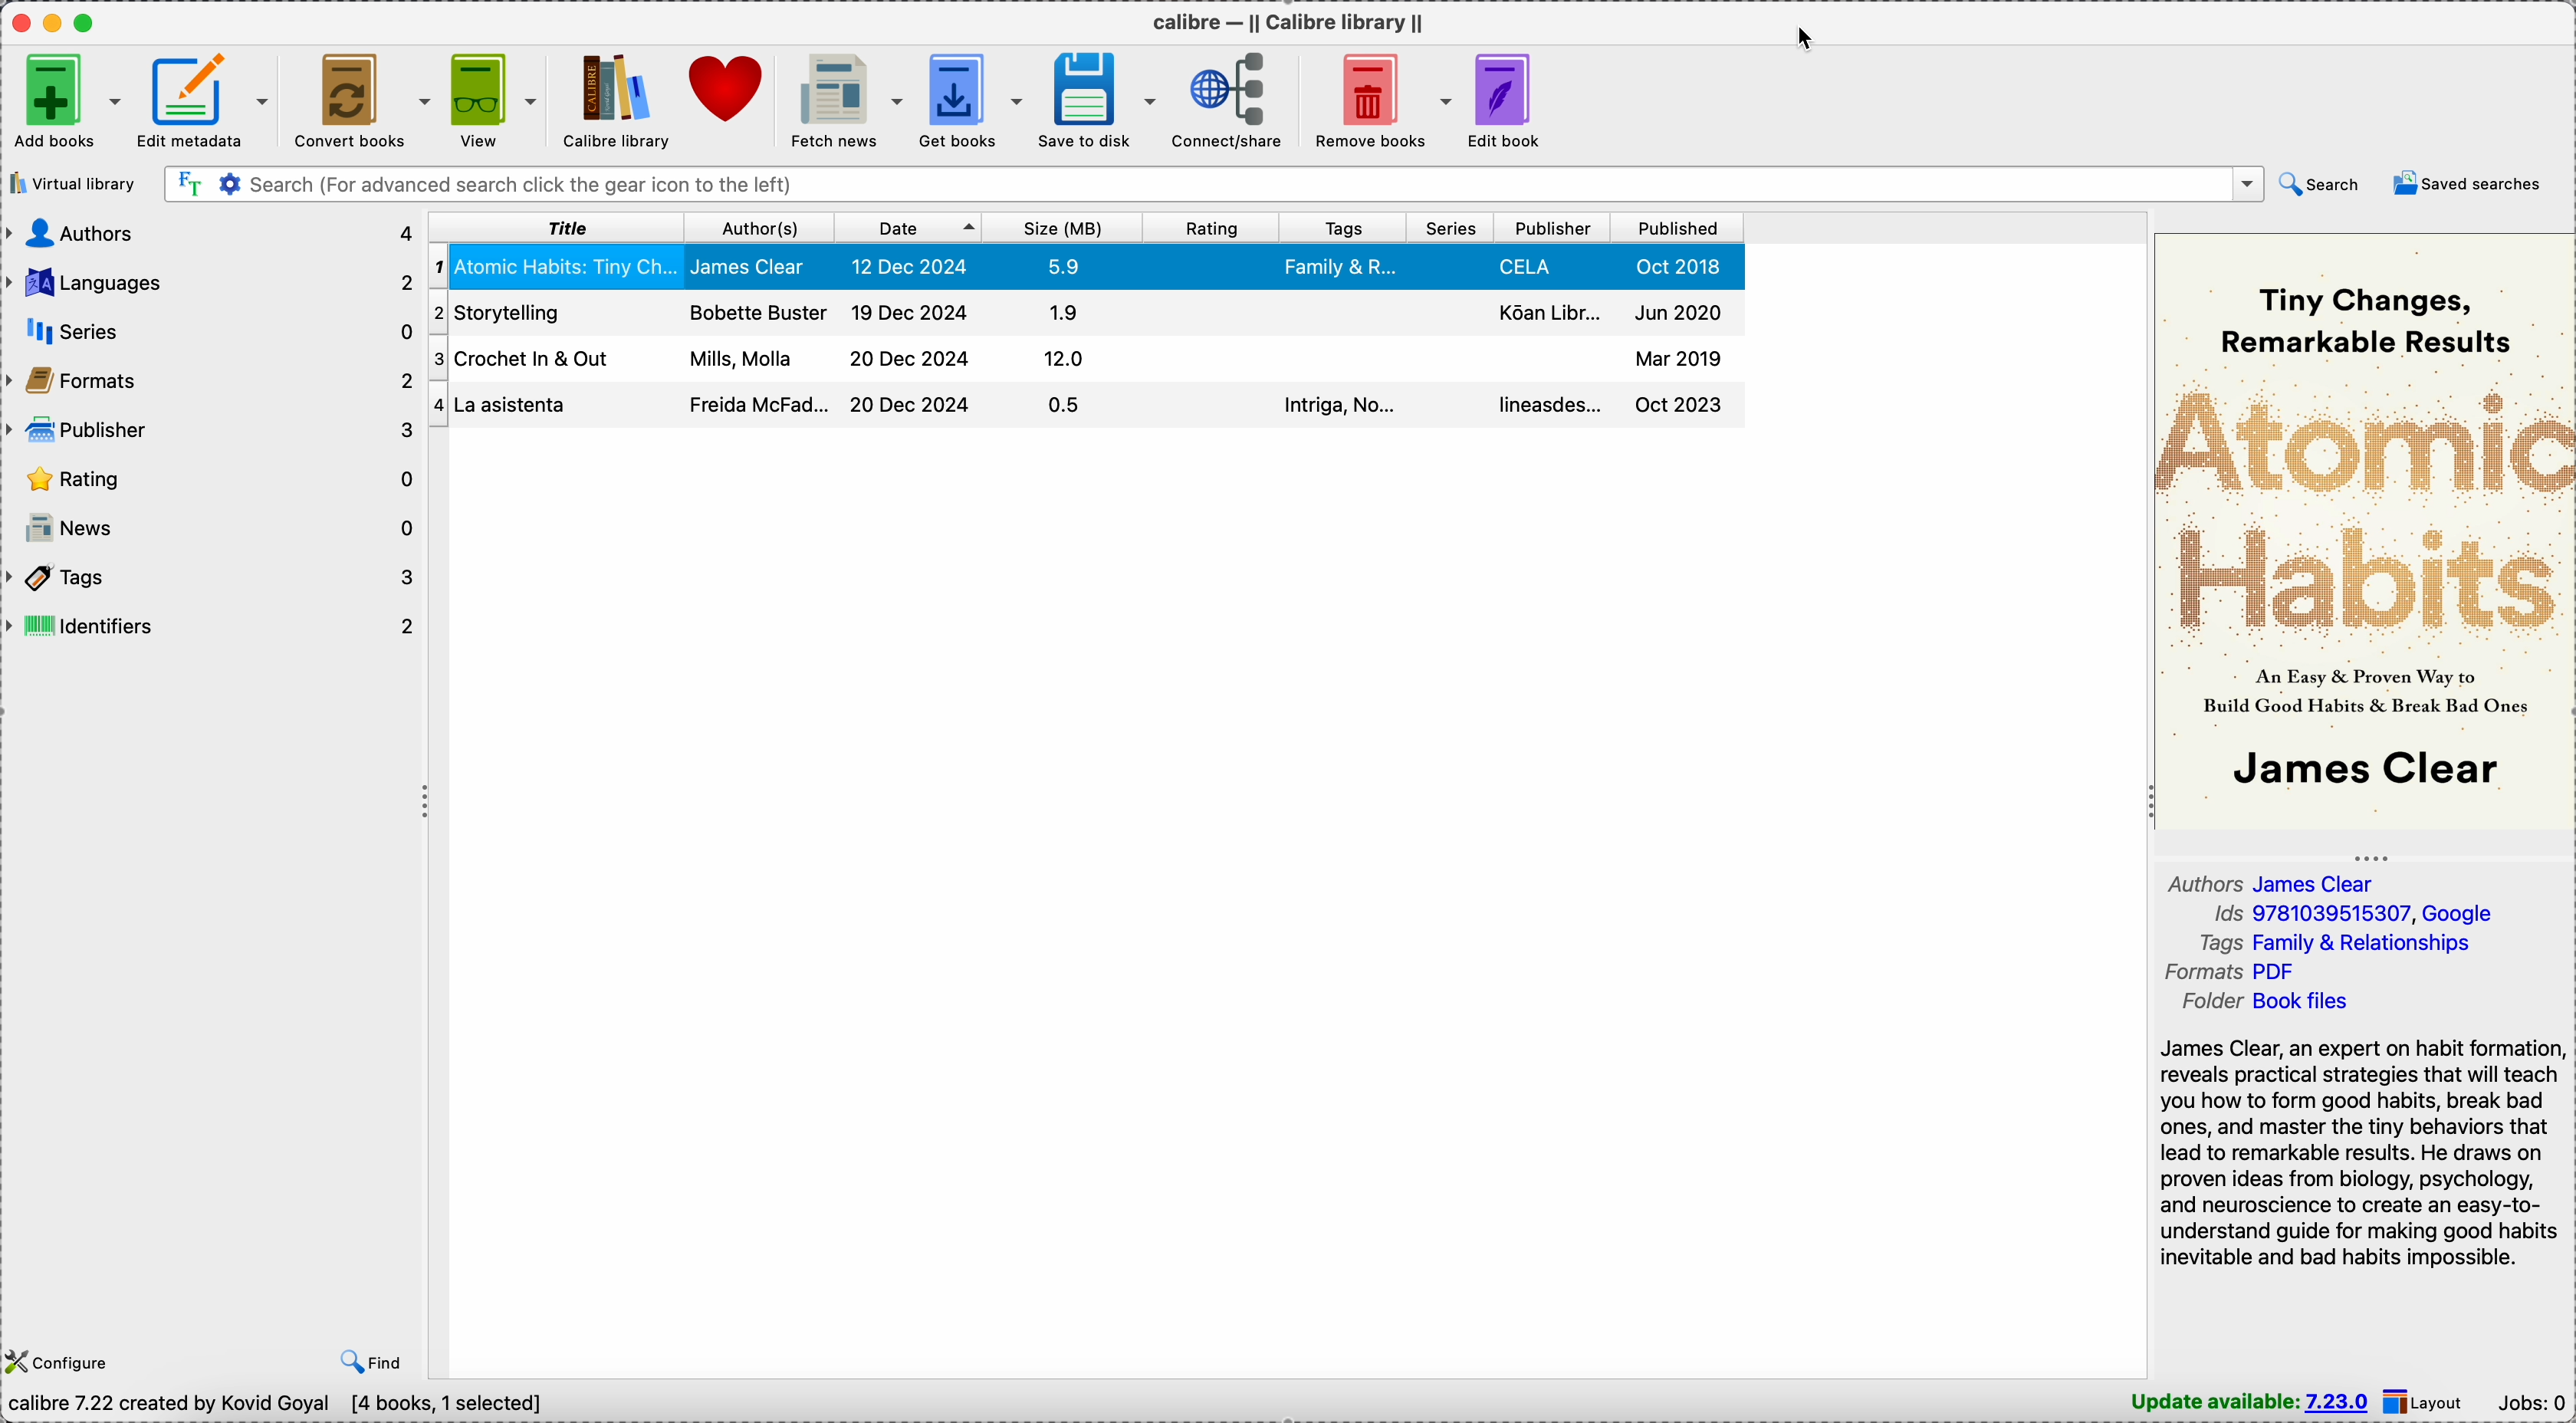 This screenshot has height=1423, width=2576. Describe the element at coordinates (19, 21) in the screenshot. I see `close Calibre` at that location.